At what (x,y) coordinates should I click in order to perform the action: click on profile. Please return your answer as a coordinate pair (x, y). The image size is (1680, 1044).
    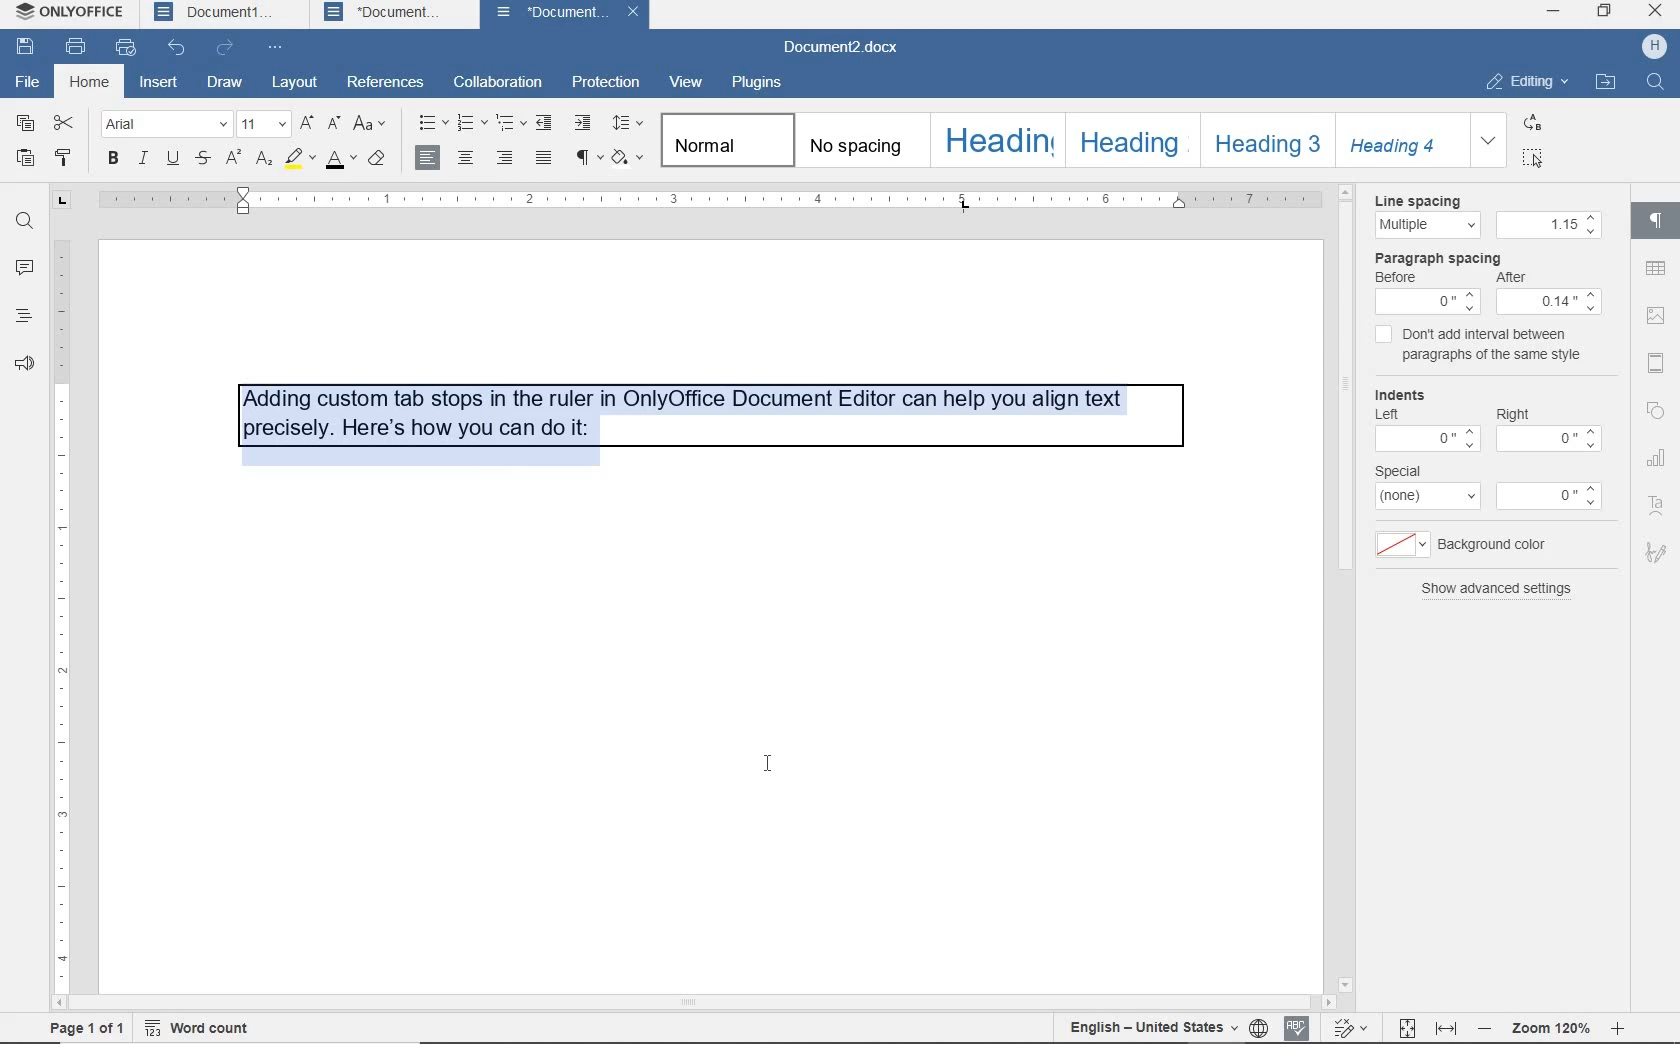
    Looking at the image, I should click on (1656, 45).